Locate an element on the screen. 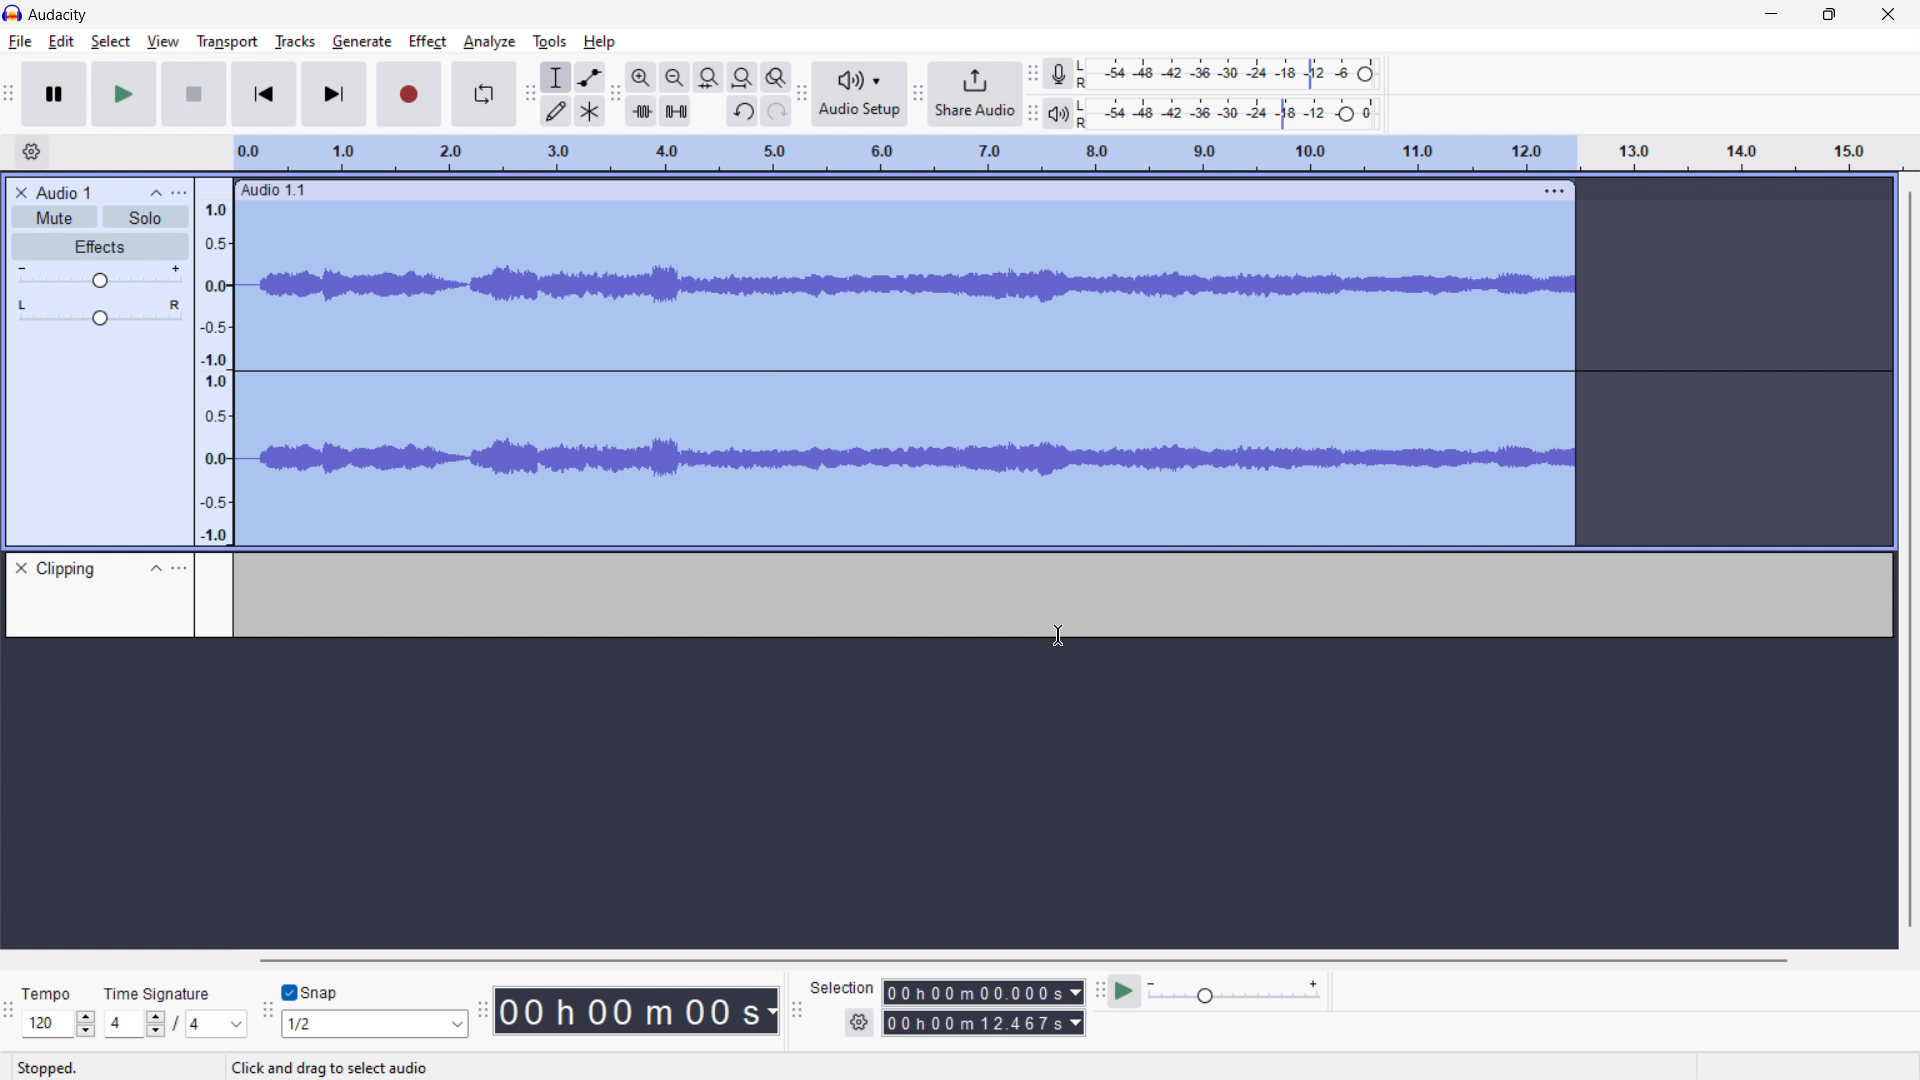 The width and height of the screenshot is (1920, 1080). zoom in is located at coordinates (641, 77).